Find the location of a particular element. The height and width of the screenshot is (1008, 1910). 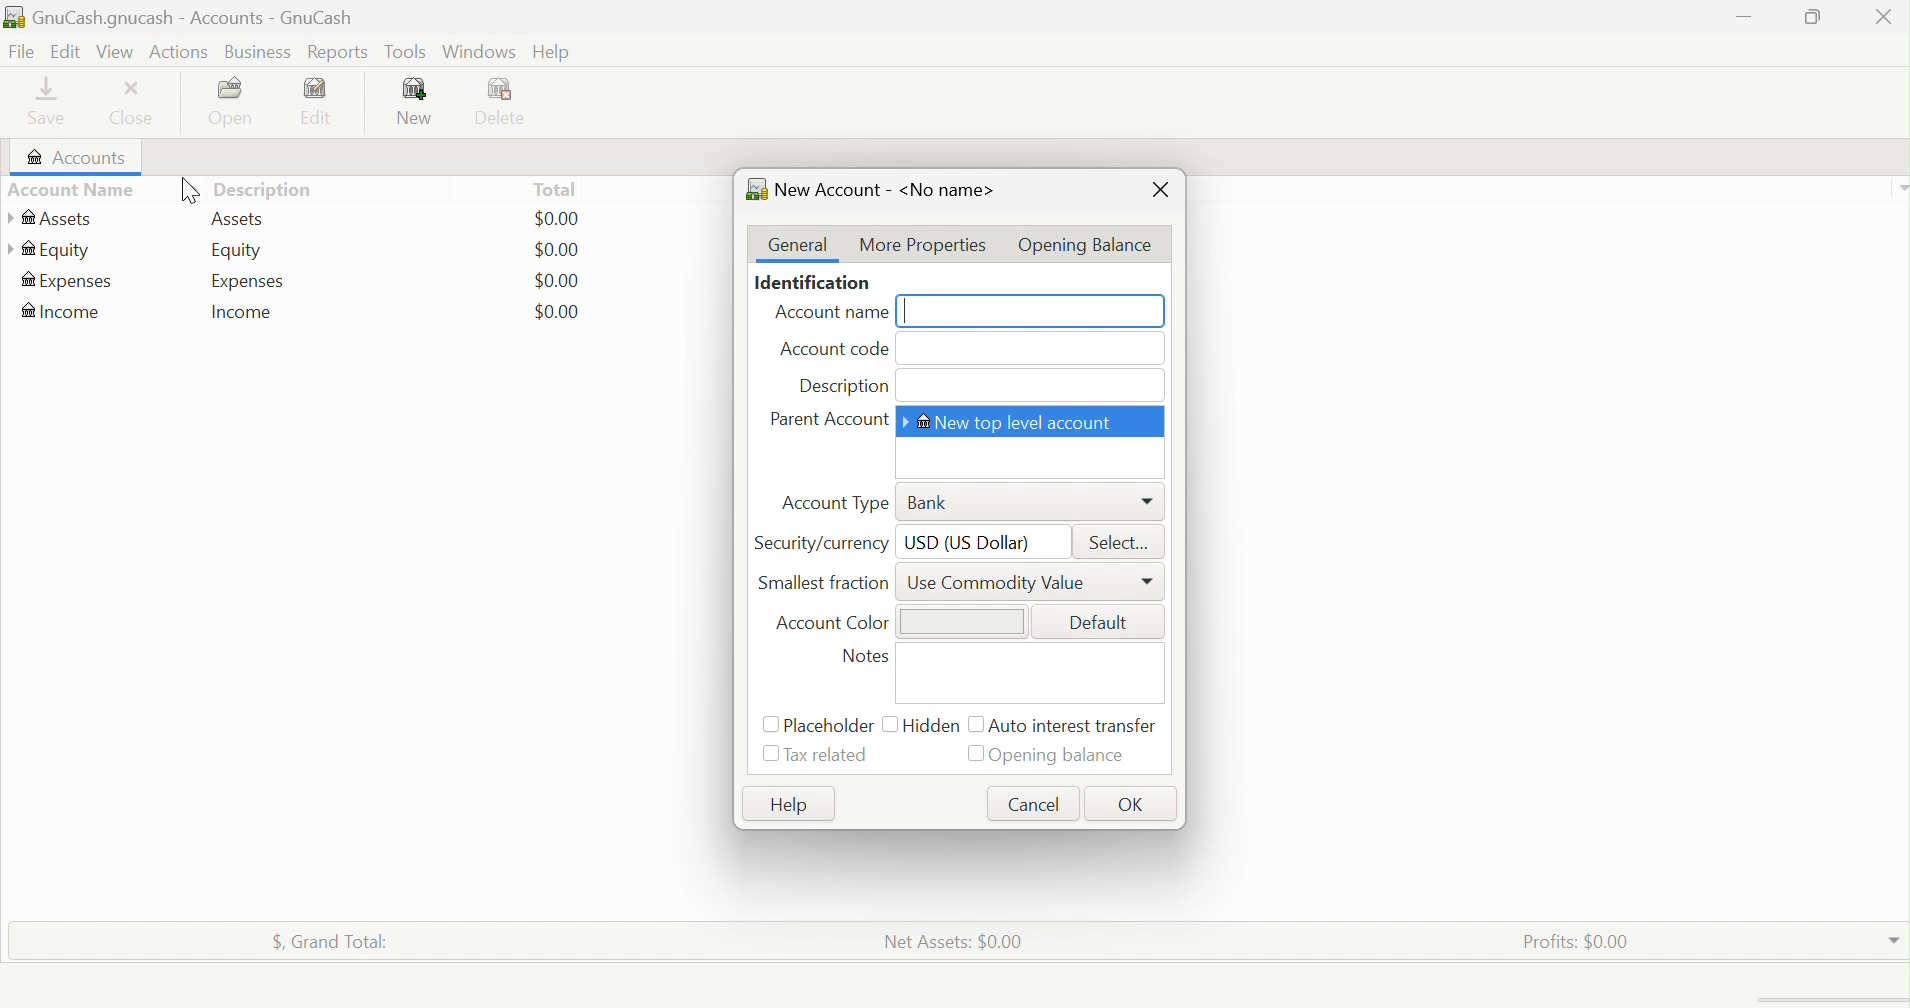

Account name is located at coordinates (826, 315).